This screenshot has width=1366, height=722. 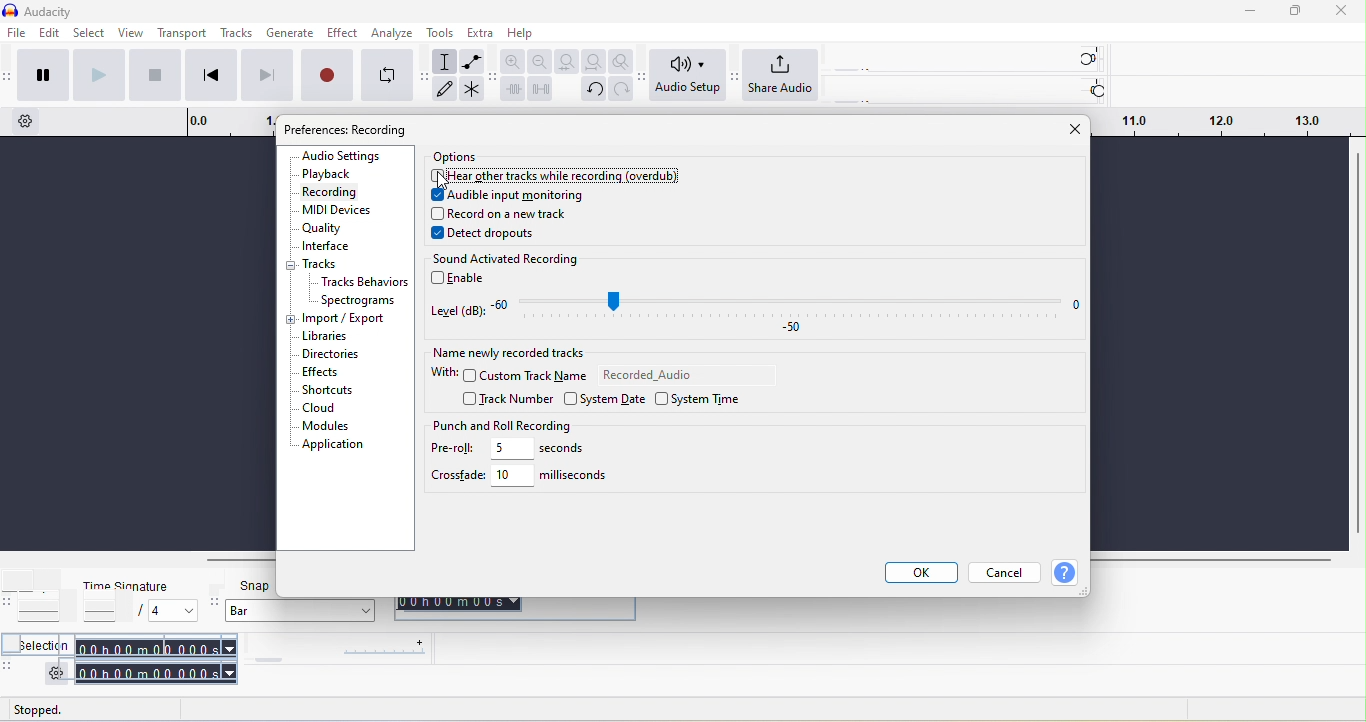 What do you see at coordinates (325, 427) in the screenshot?
I see `modules` at bounding box center [325, 427].